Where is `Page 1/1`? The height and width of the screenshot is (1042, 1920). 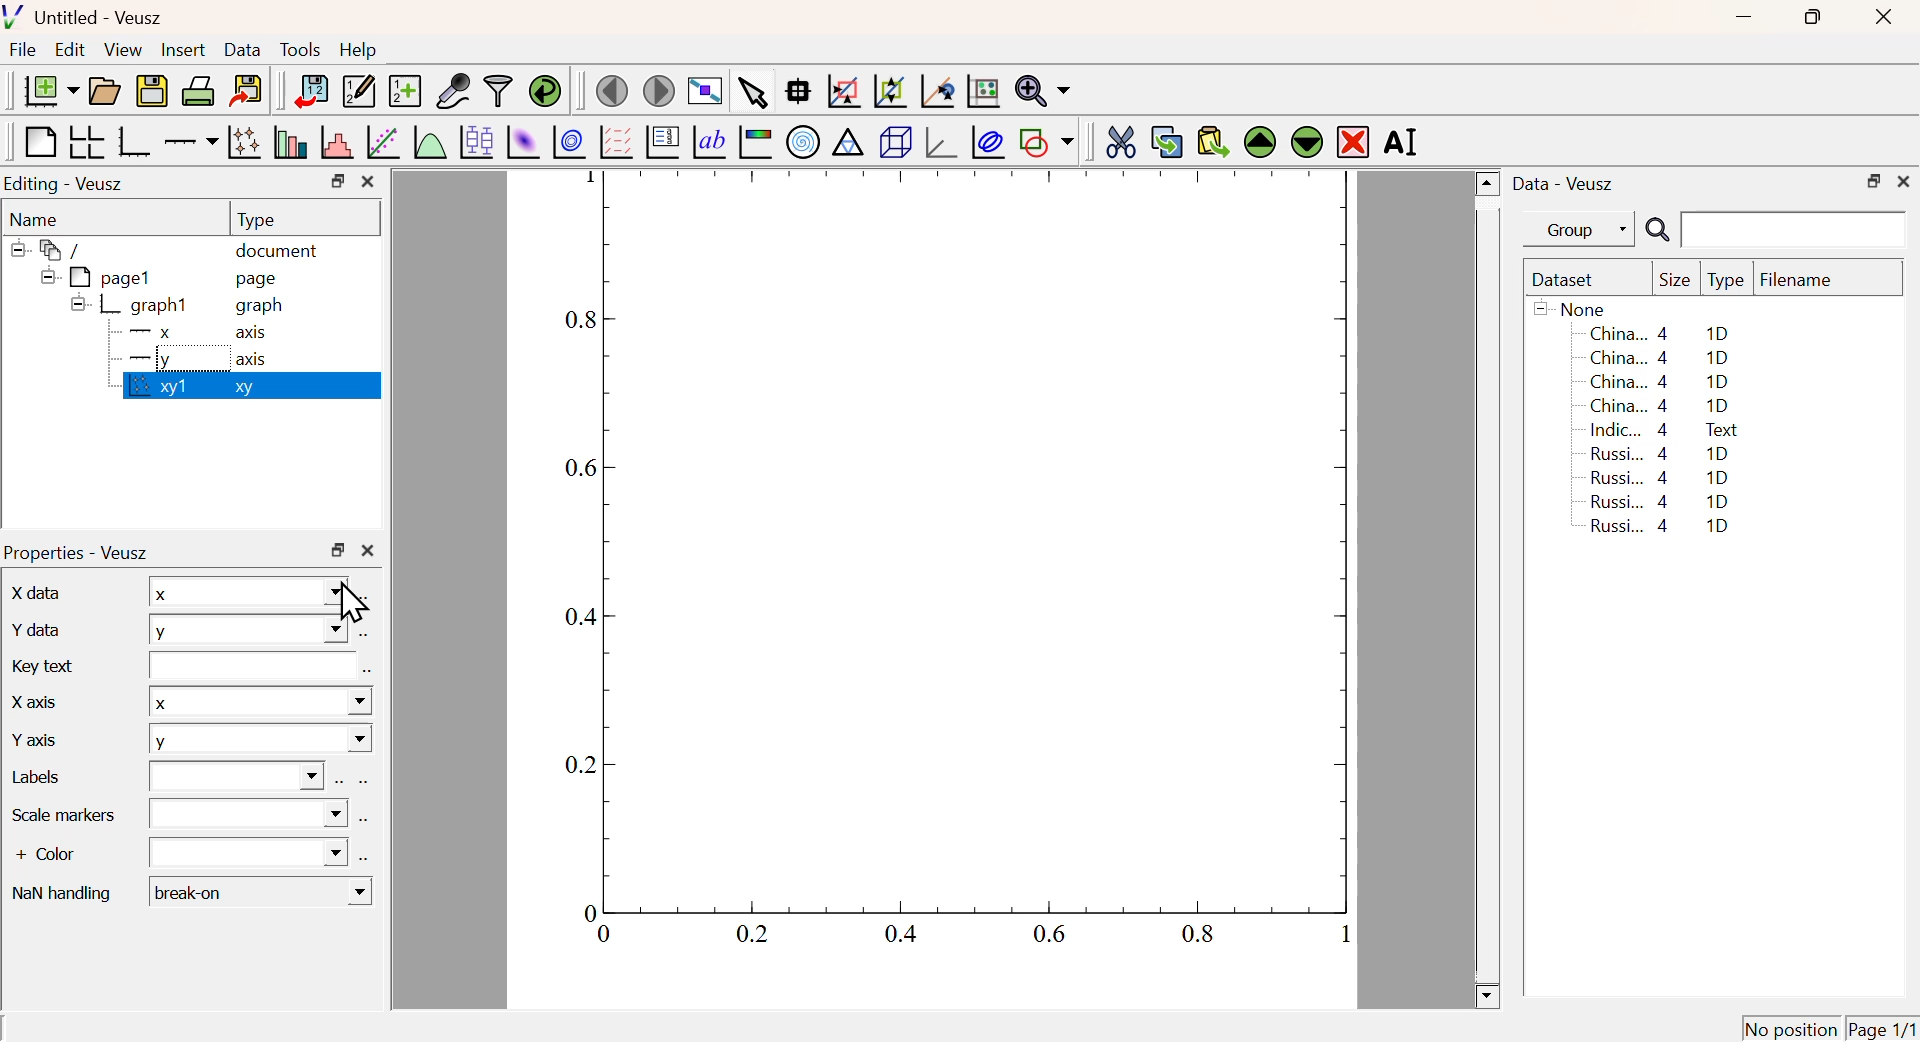 Page 1/1 is located at coordinates (1880, 1028).